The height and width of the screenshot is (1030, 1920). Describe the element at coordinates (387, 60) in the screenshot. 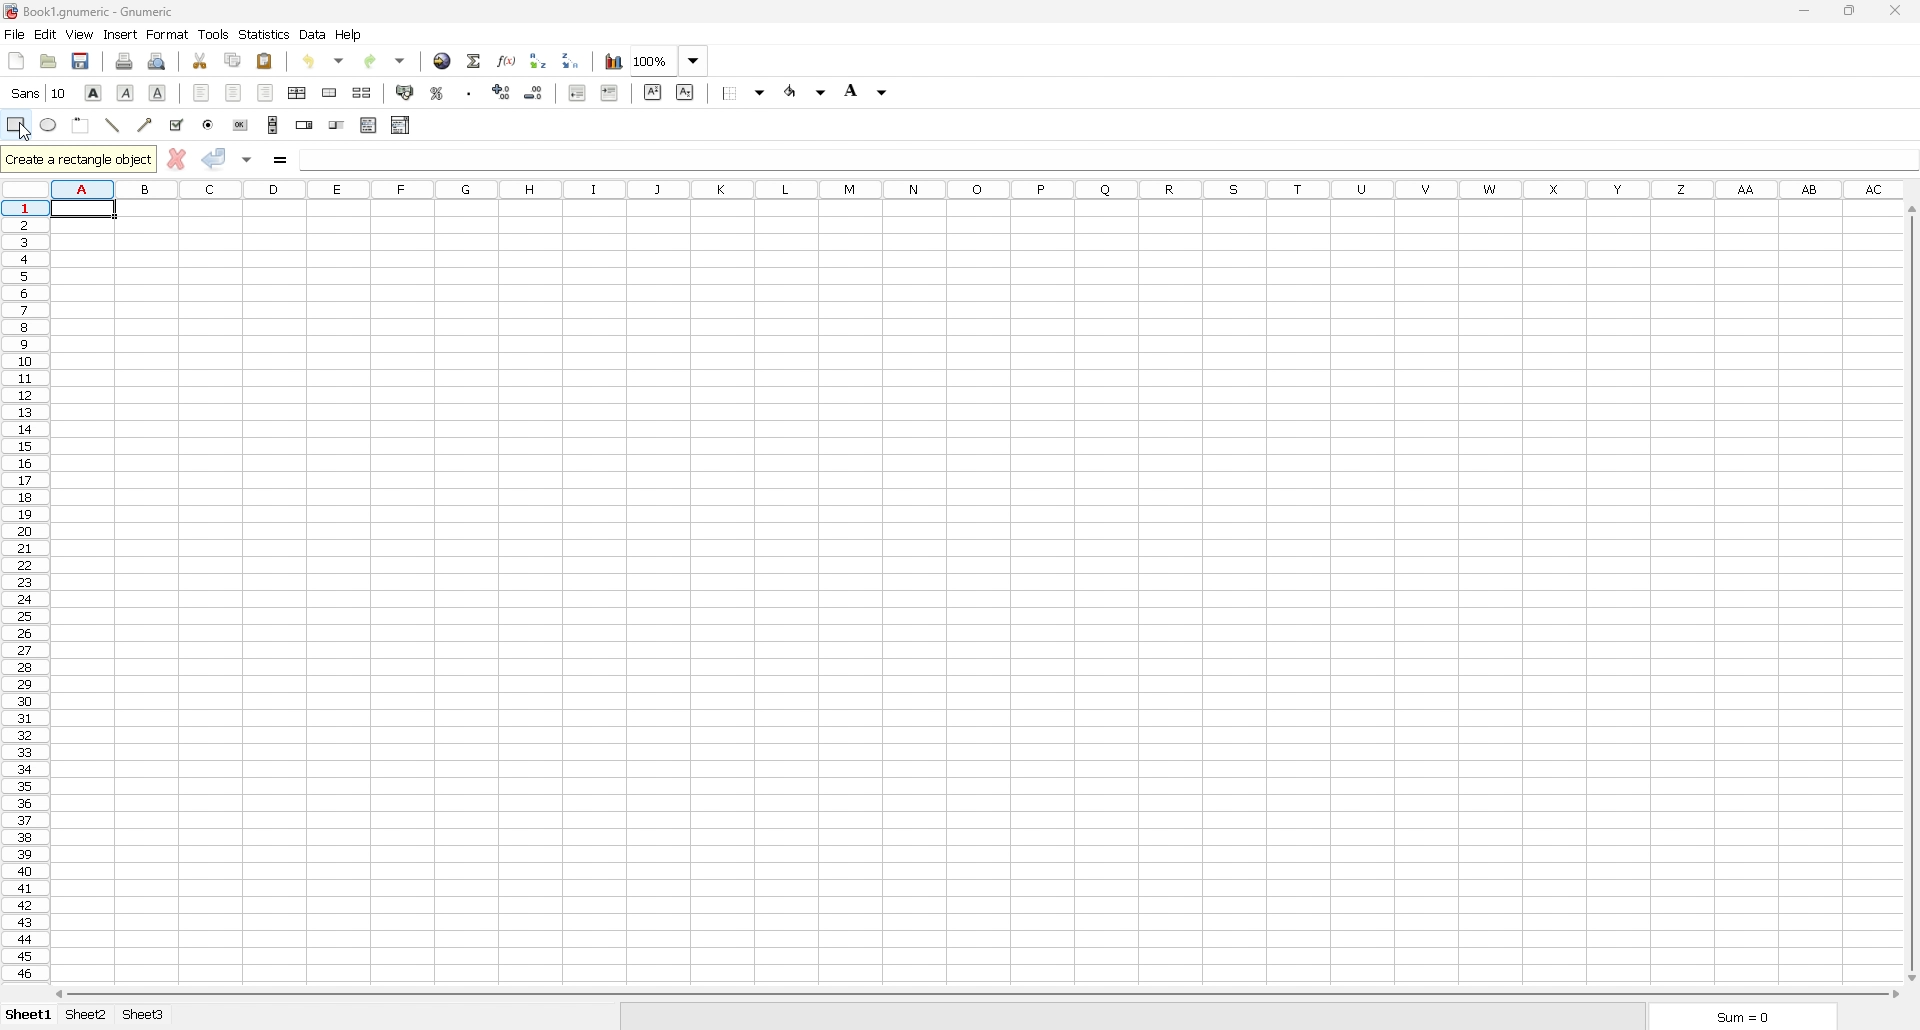

I see `redo` at that location.